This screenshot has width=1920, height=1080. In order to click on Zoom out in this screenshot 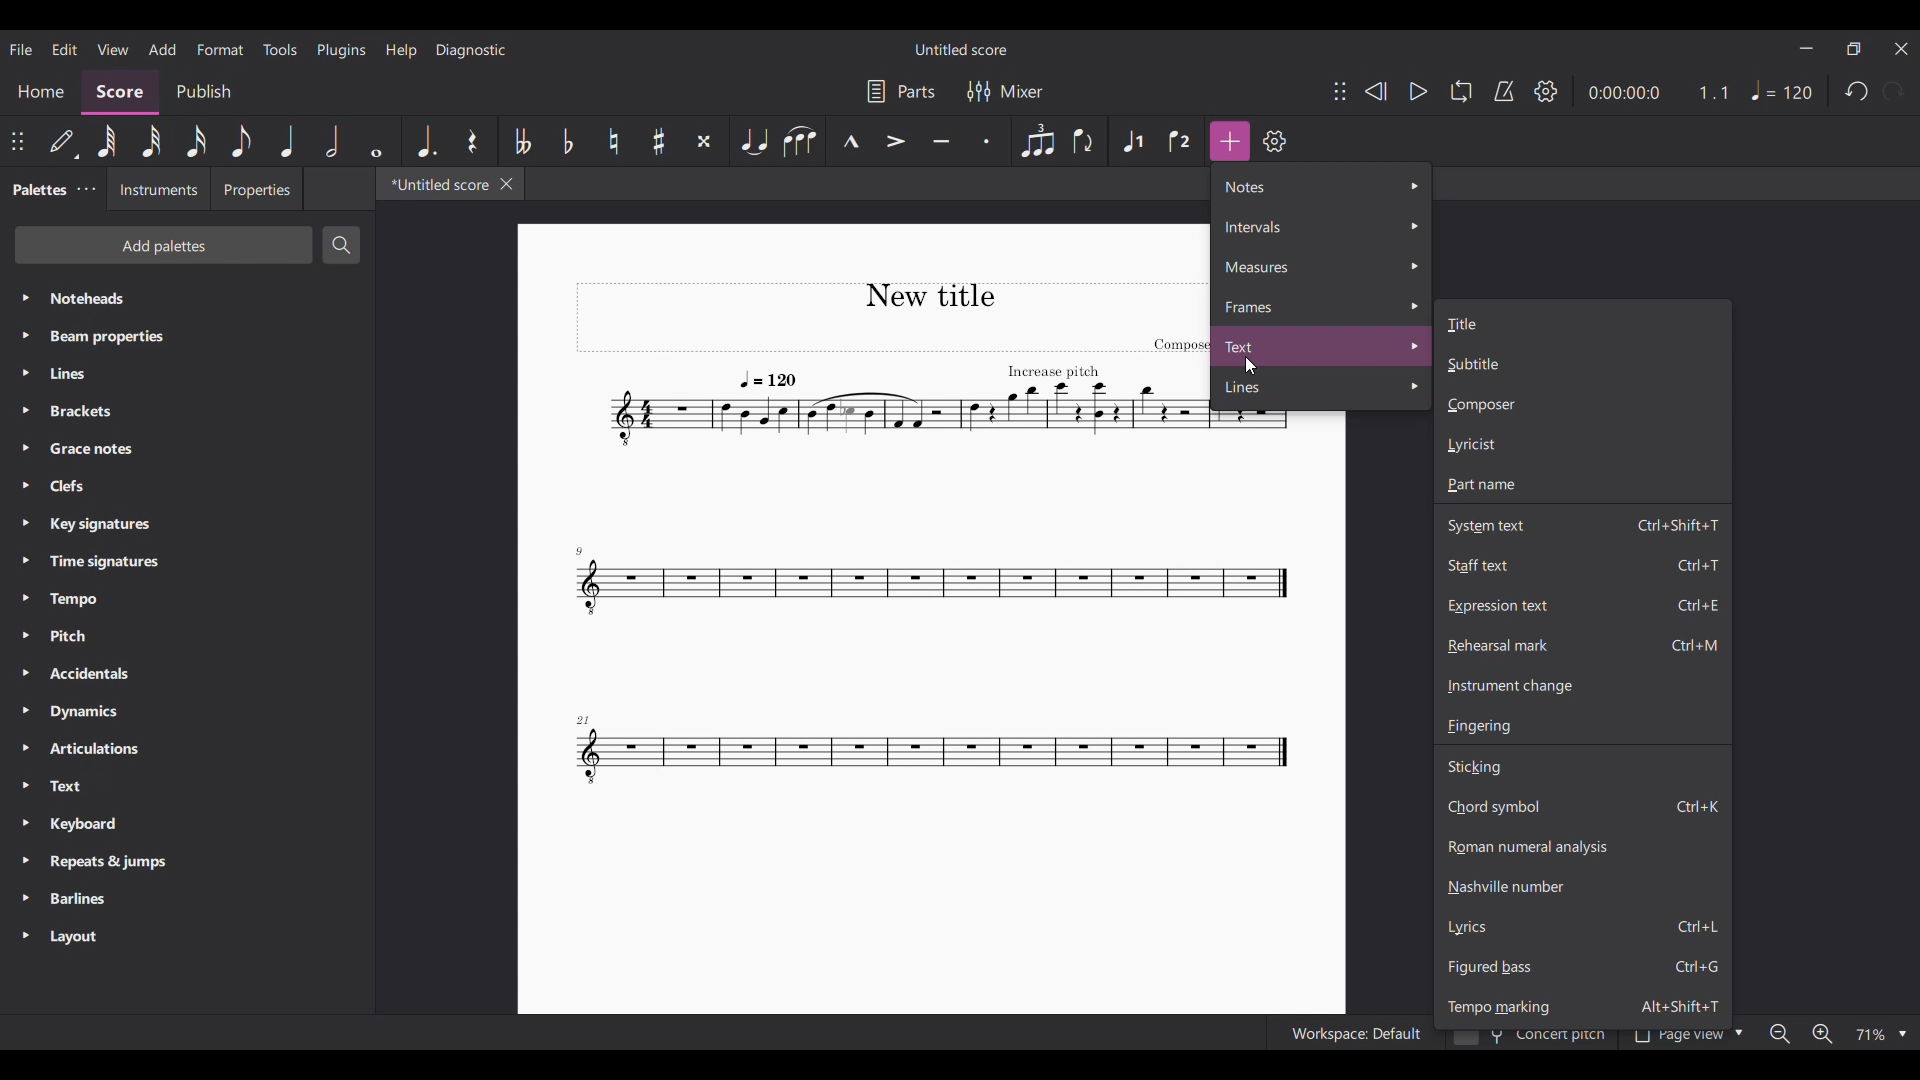, I will do `click(1779, 1033)`.